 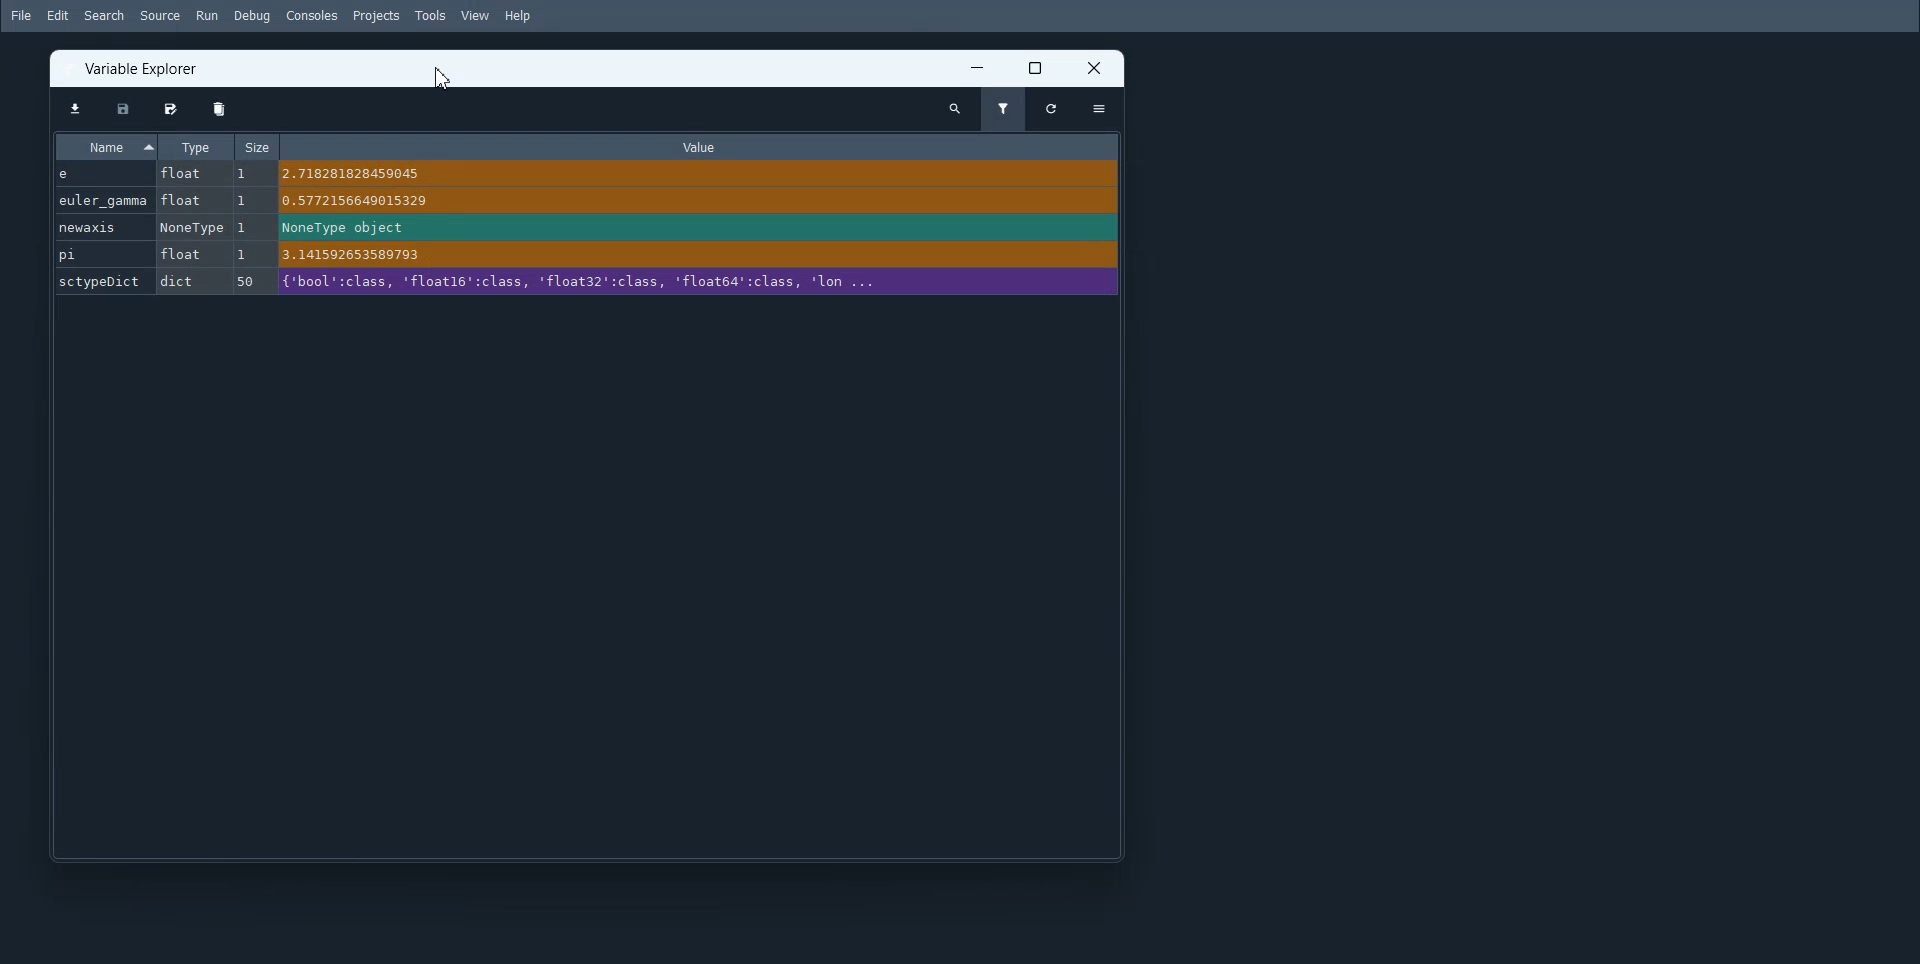 I want to click on Nonetype, so click(x=193, y=227).